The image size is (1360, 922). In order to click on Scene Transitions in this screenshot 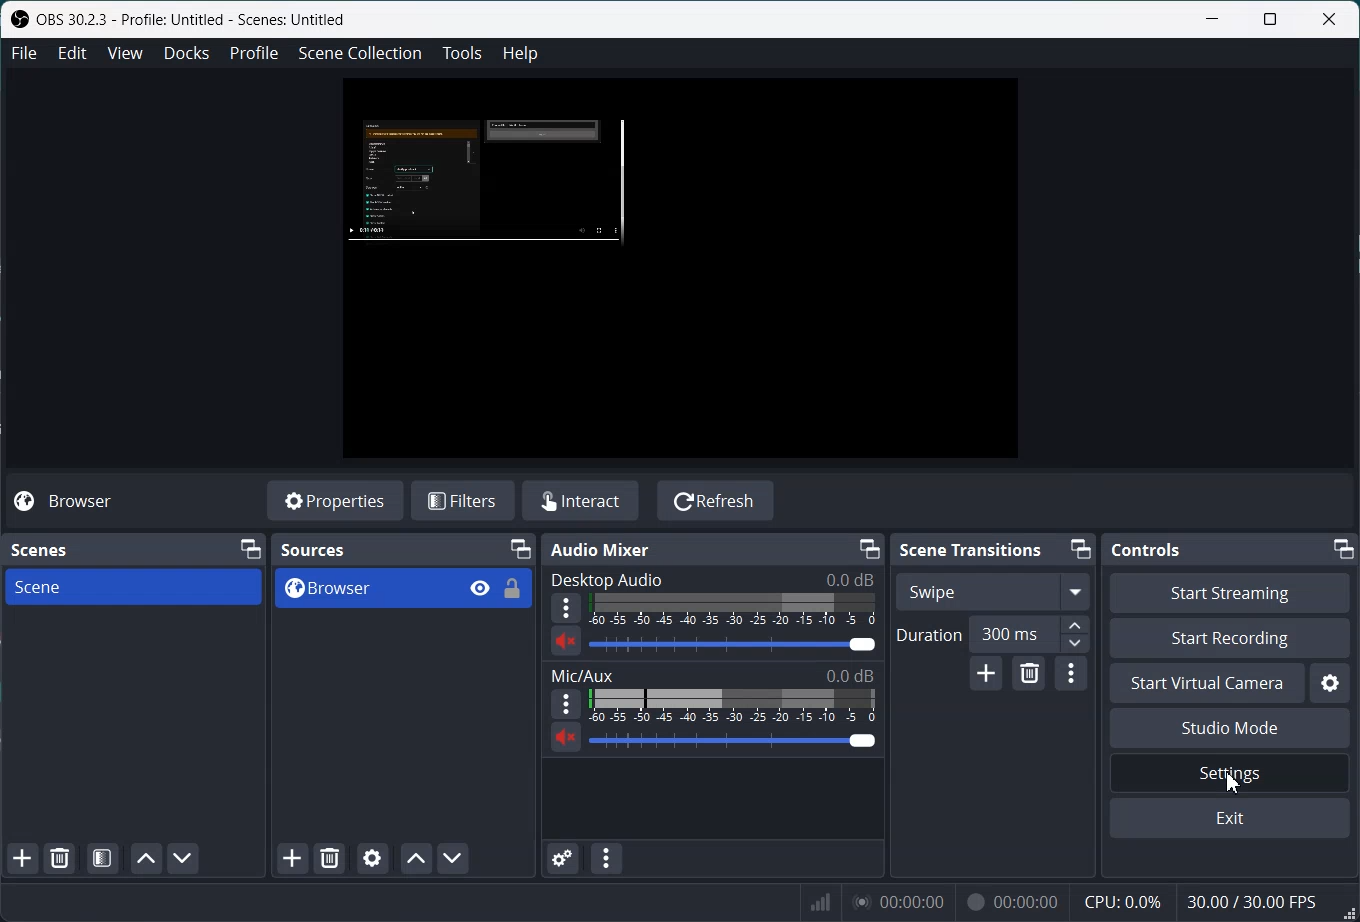, I will do `click(971, 551)`.